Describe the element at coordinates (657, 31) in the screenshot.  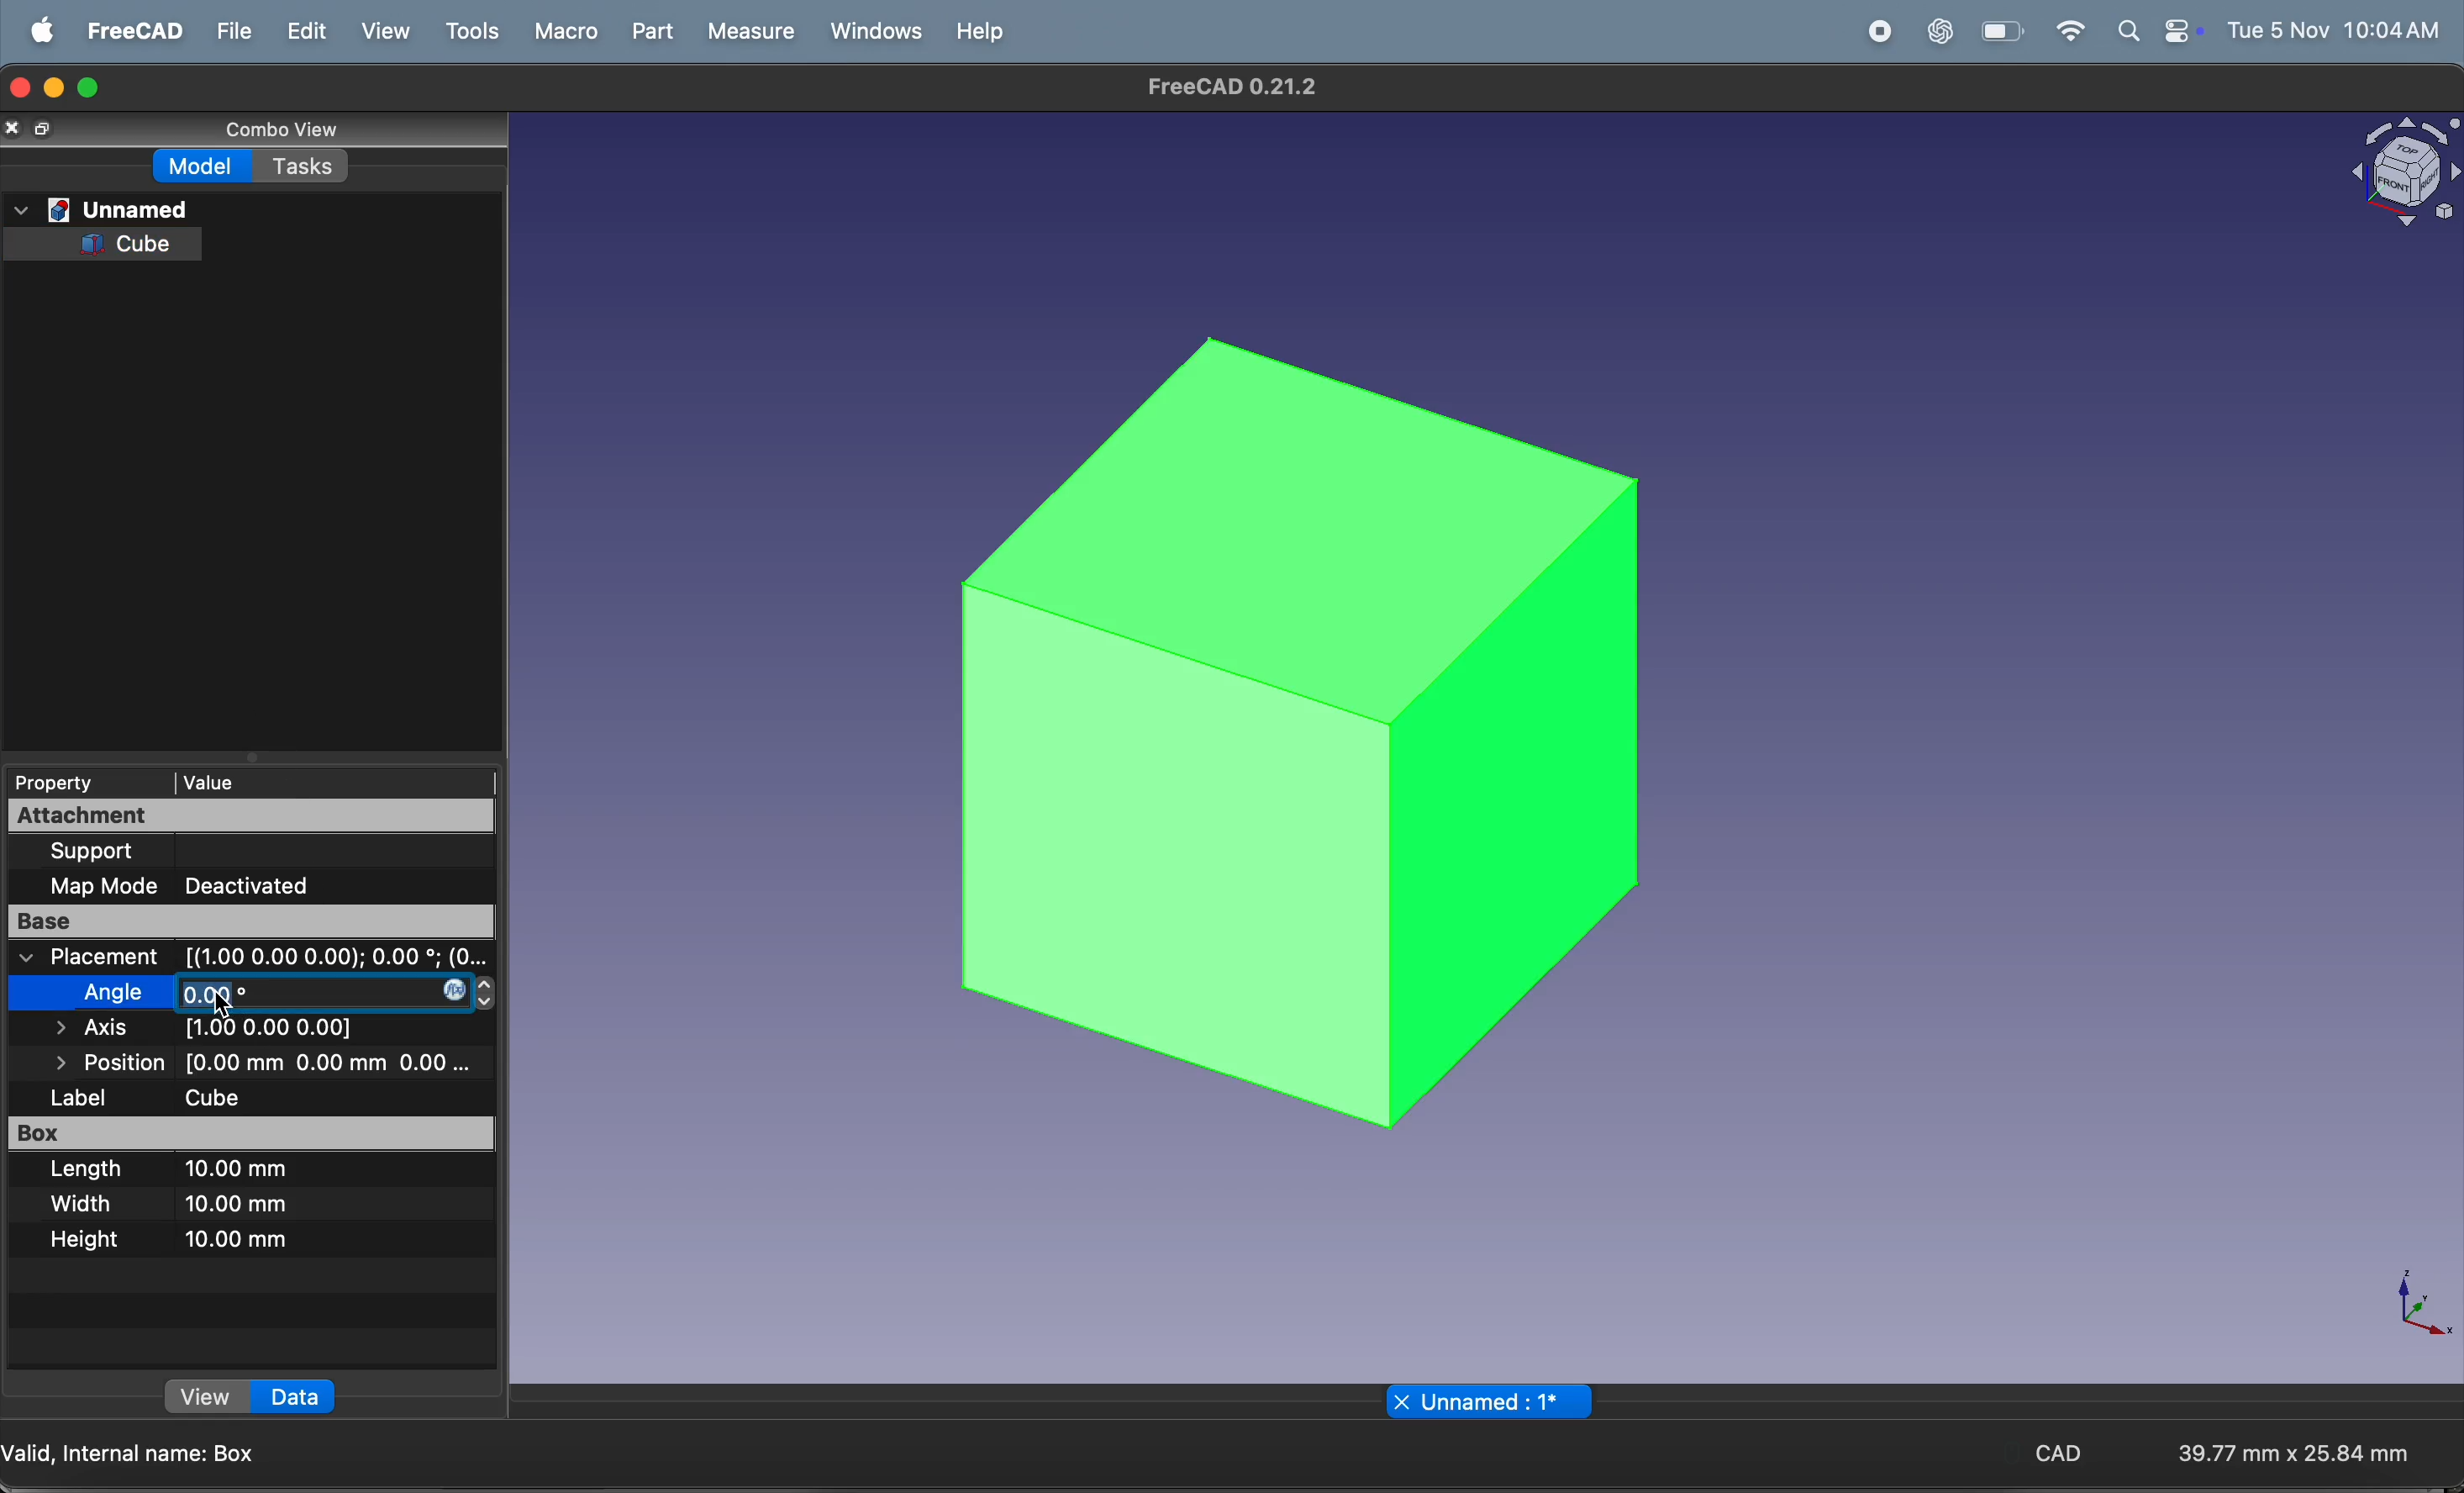
I see `part` at that location.